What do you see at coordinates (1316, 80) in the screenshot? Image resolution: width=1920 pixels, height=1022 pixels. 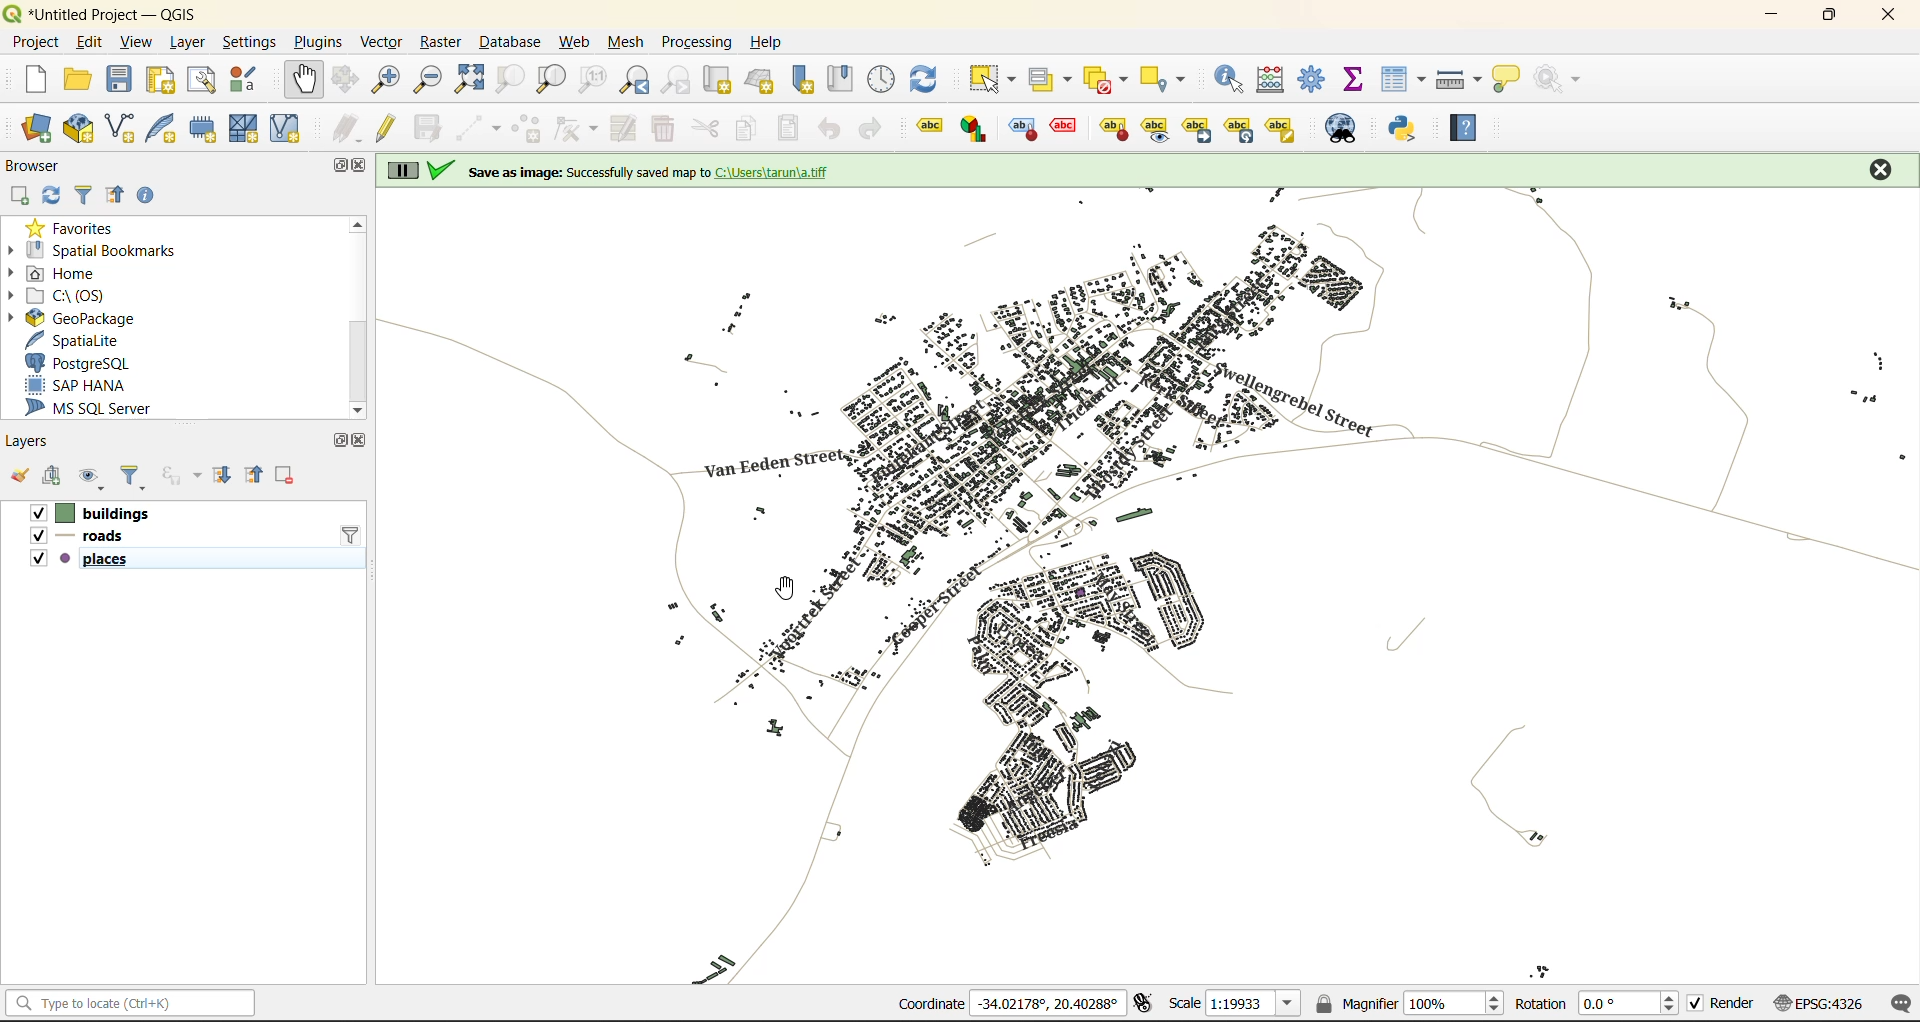 I see `toolbox` at bounding box center [1316, 80].